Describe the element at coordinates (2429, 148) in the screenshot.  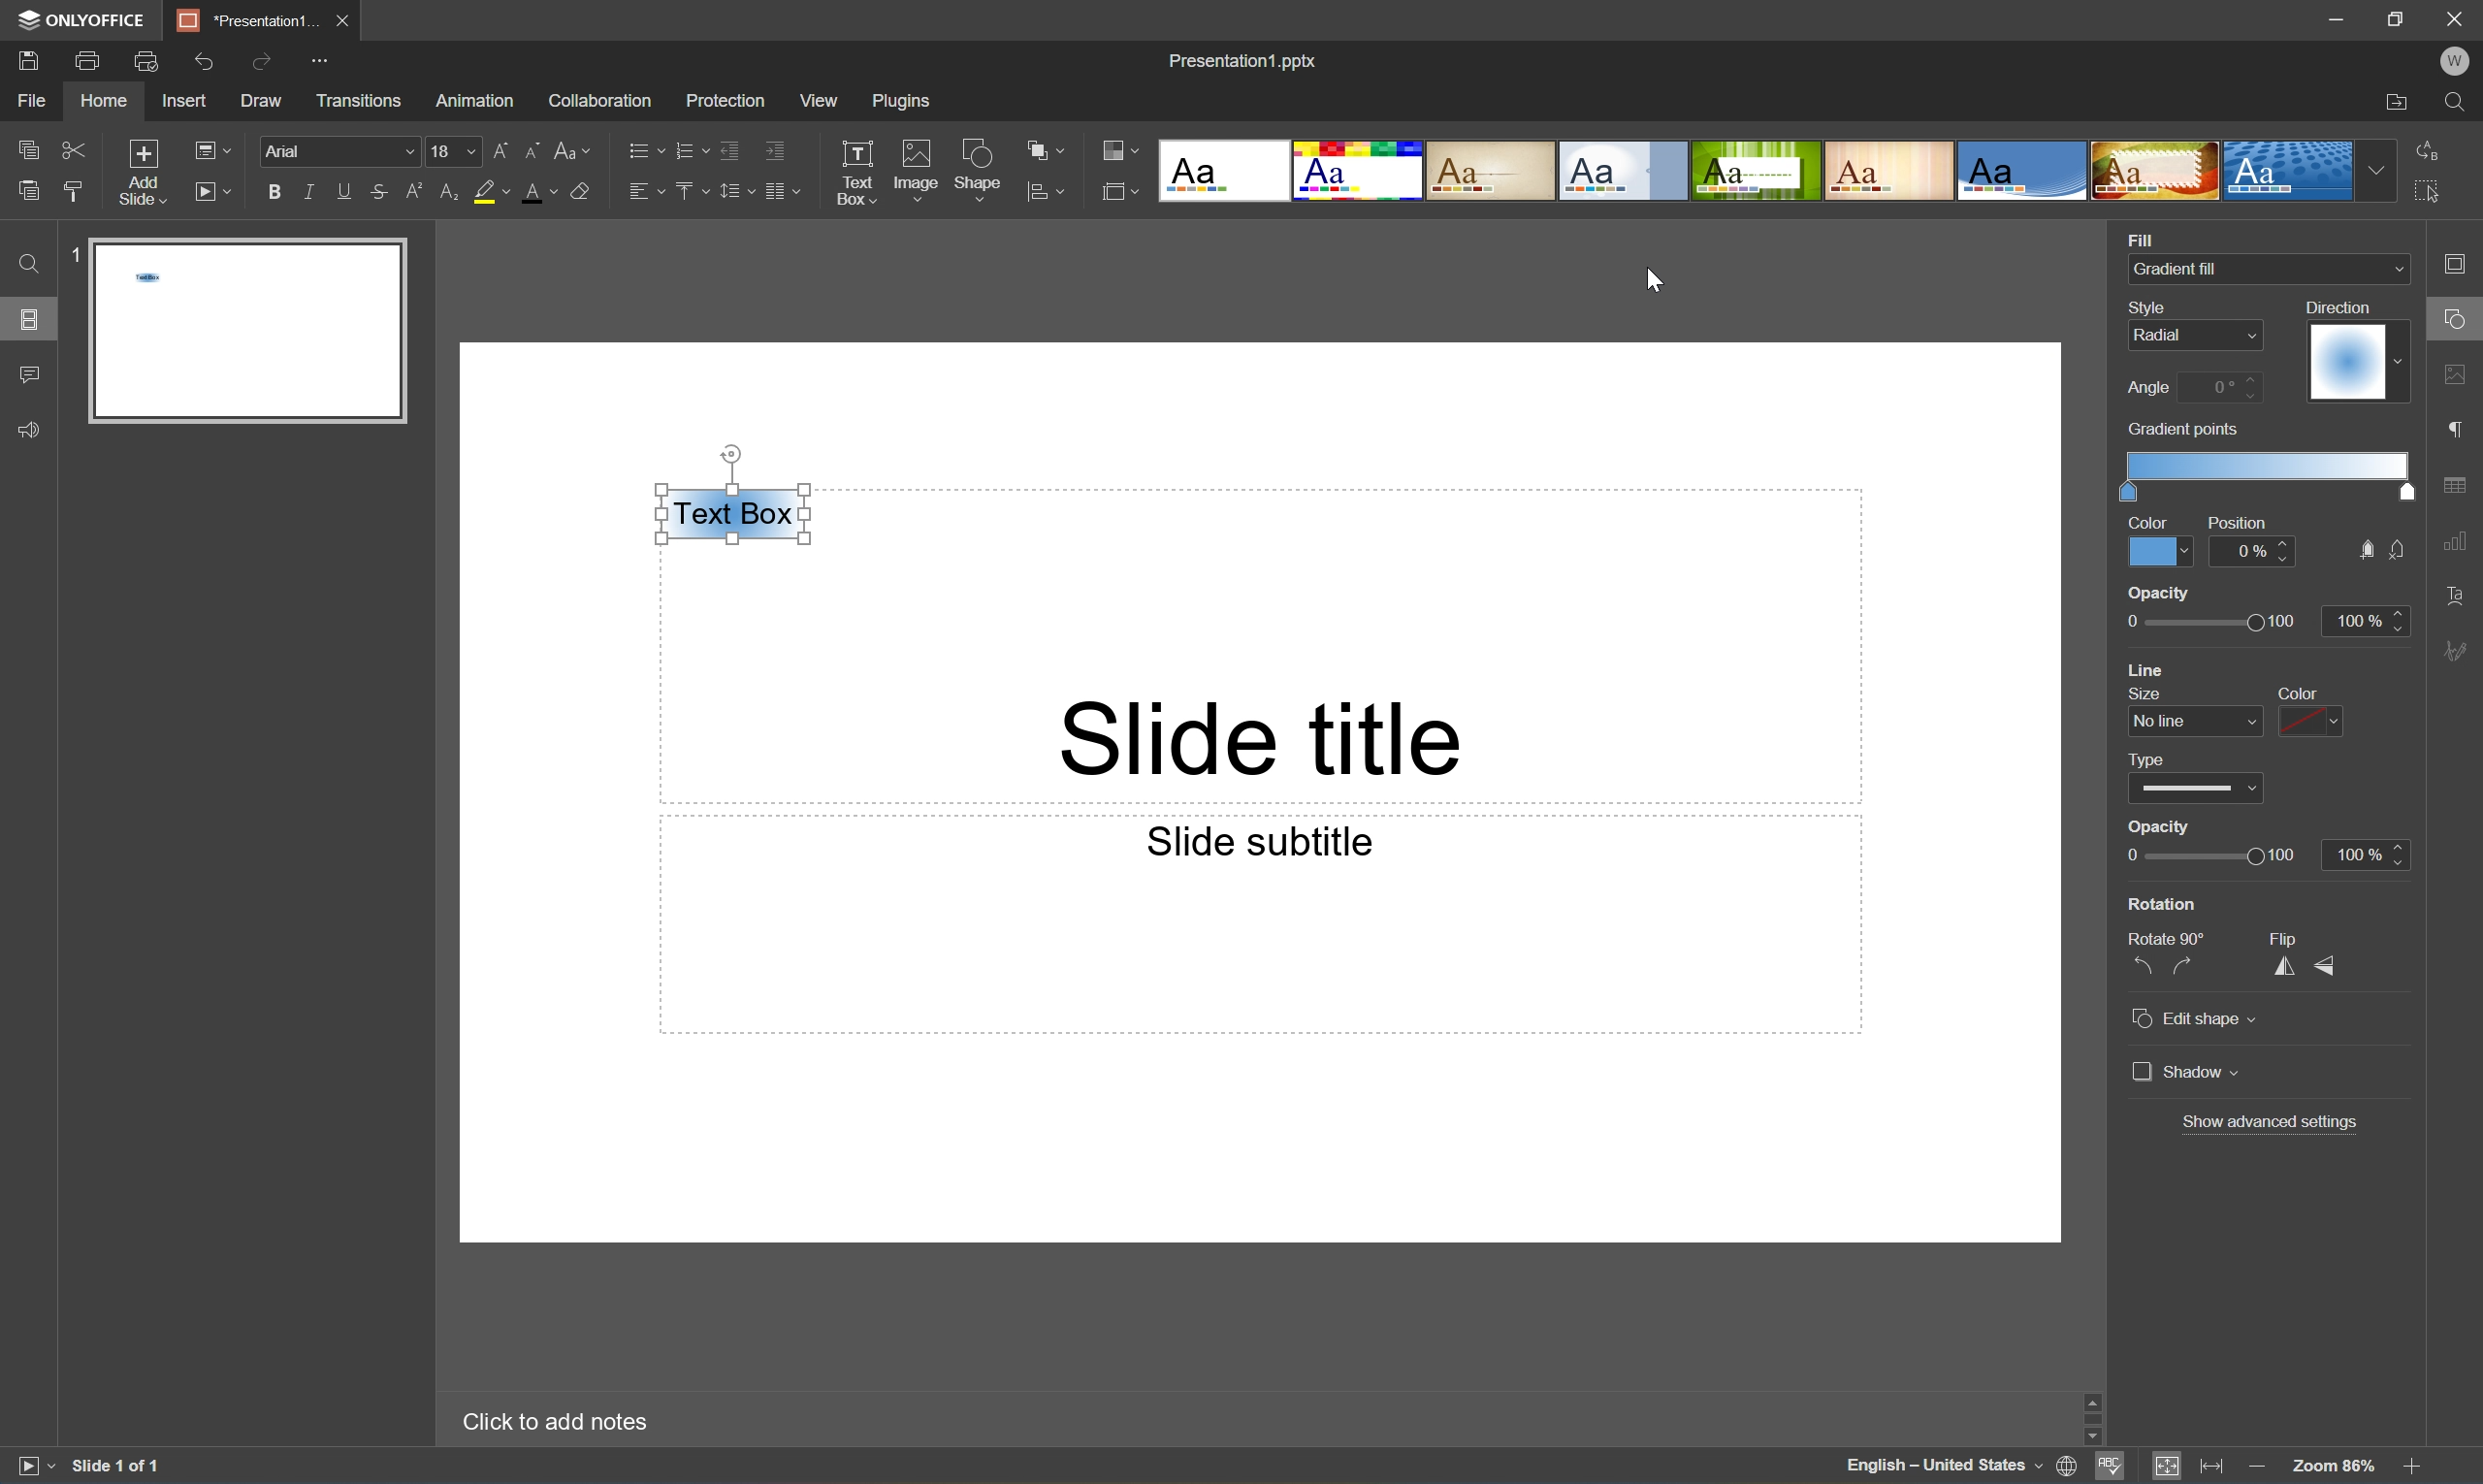
I see `Replace` at that location.